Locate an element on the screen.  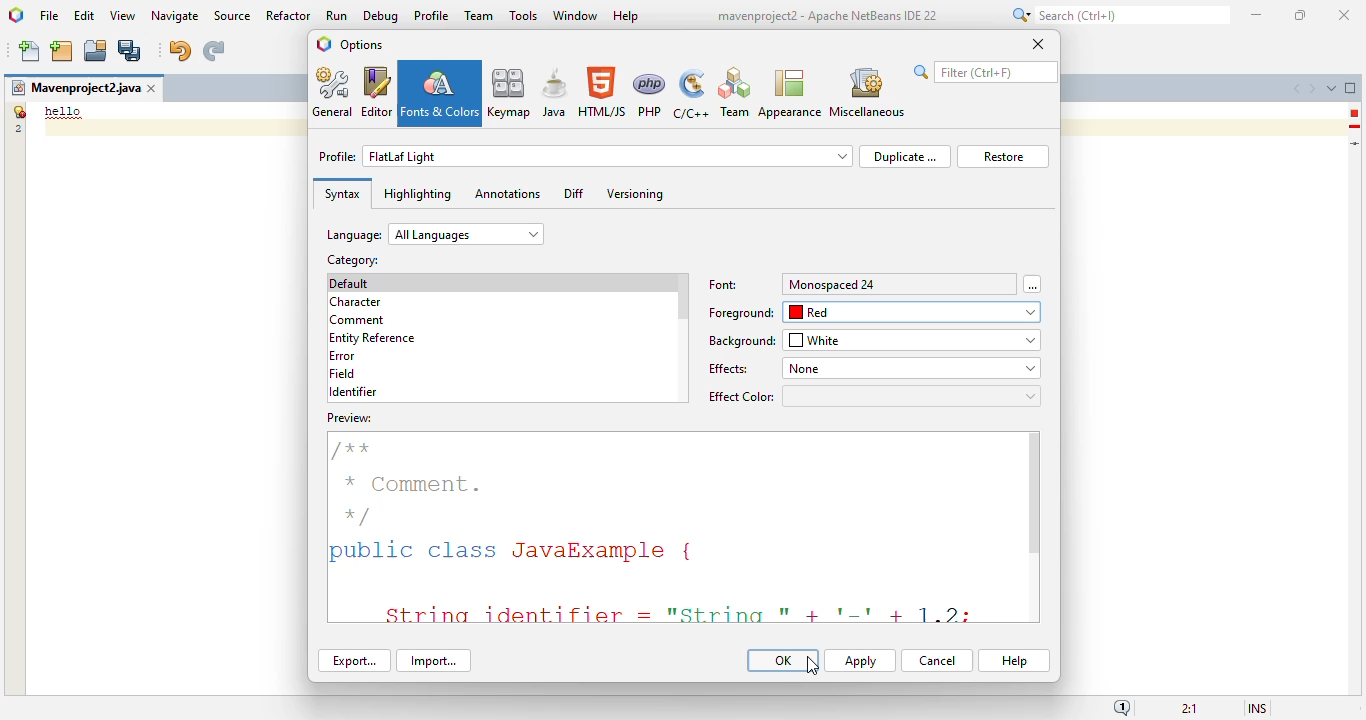
apply is located at coordinates (860, 661).